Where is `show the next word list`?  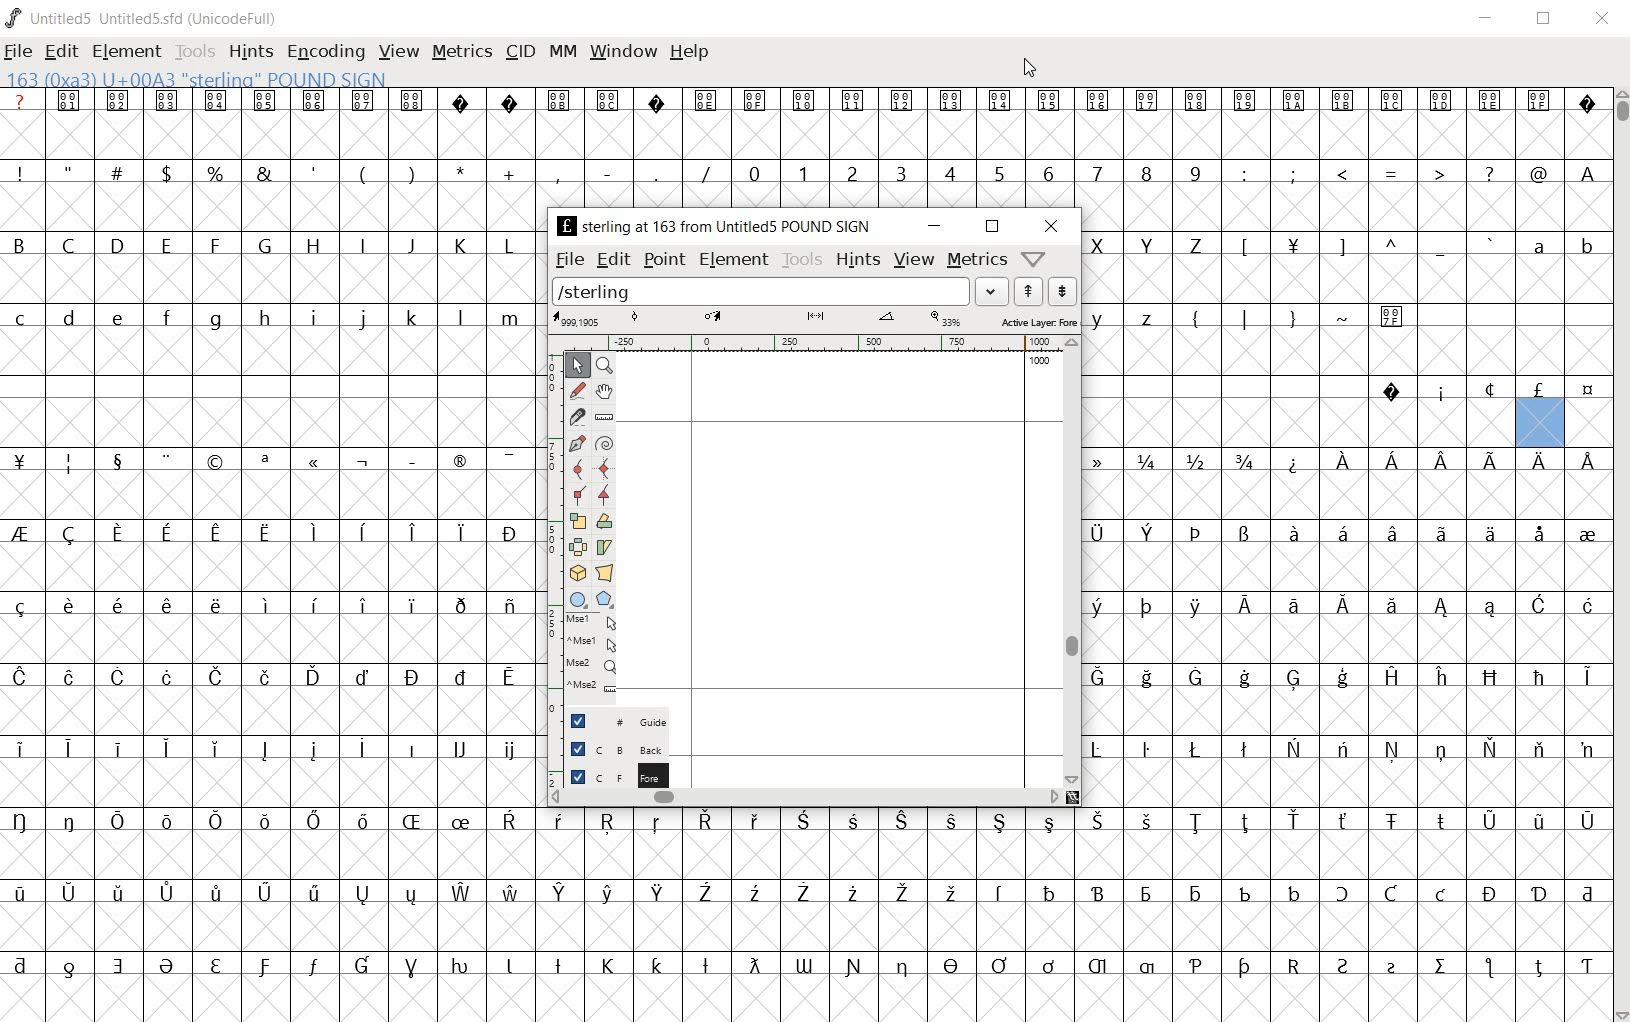 show the next word list is located at coordinates (1064, 291).